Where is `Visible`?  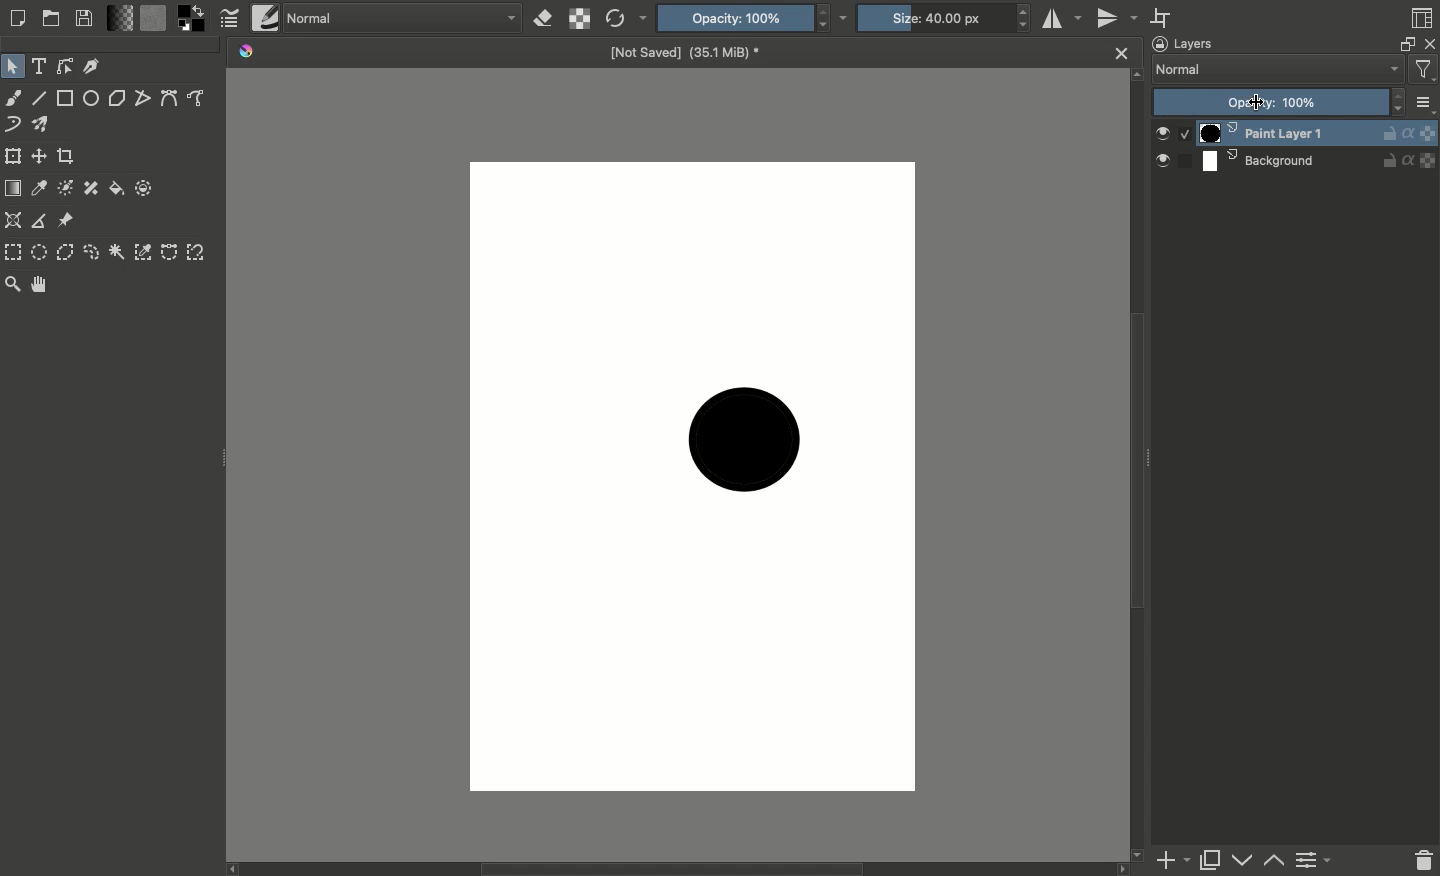
Visible is located at coordinates (1162, 133).